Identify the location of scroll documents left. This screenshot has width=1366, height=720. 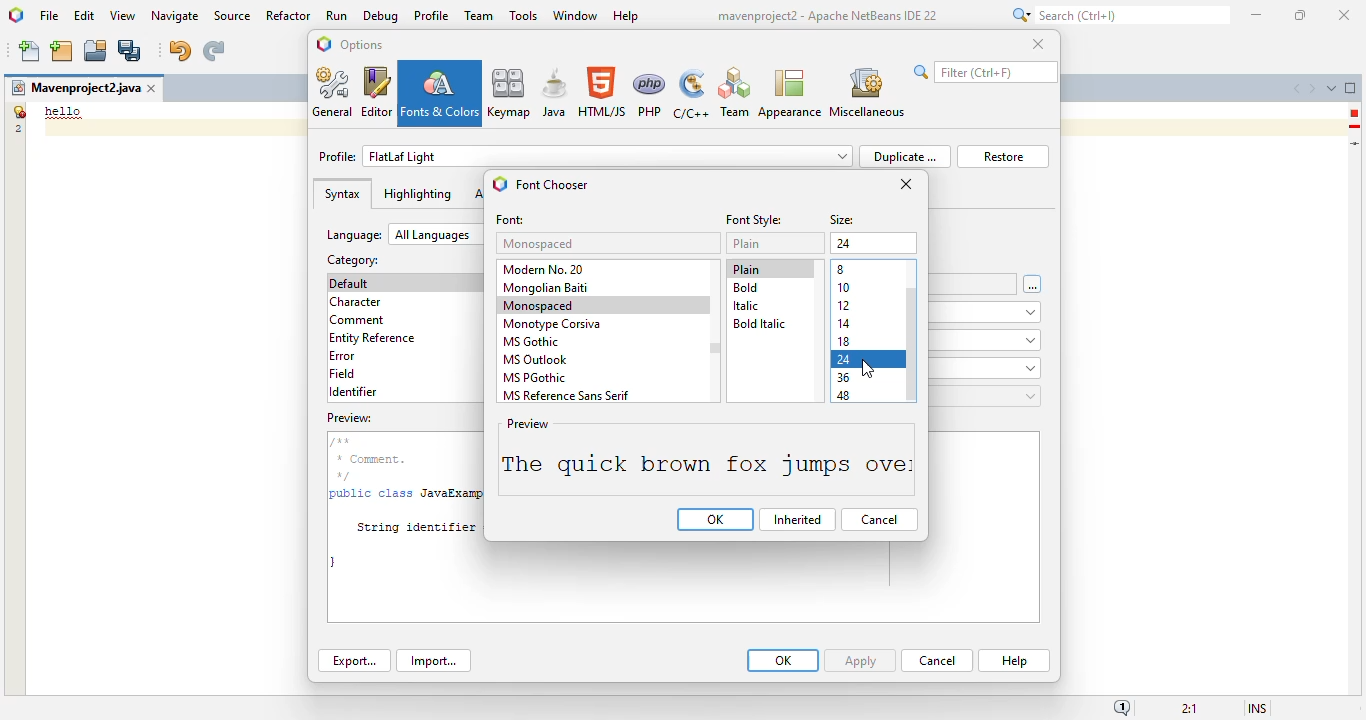
(1299, 89).